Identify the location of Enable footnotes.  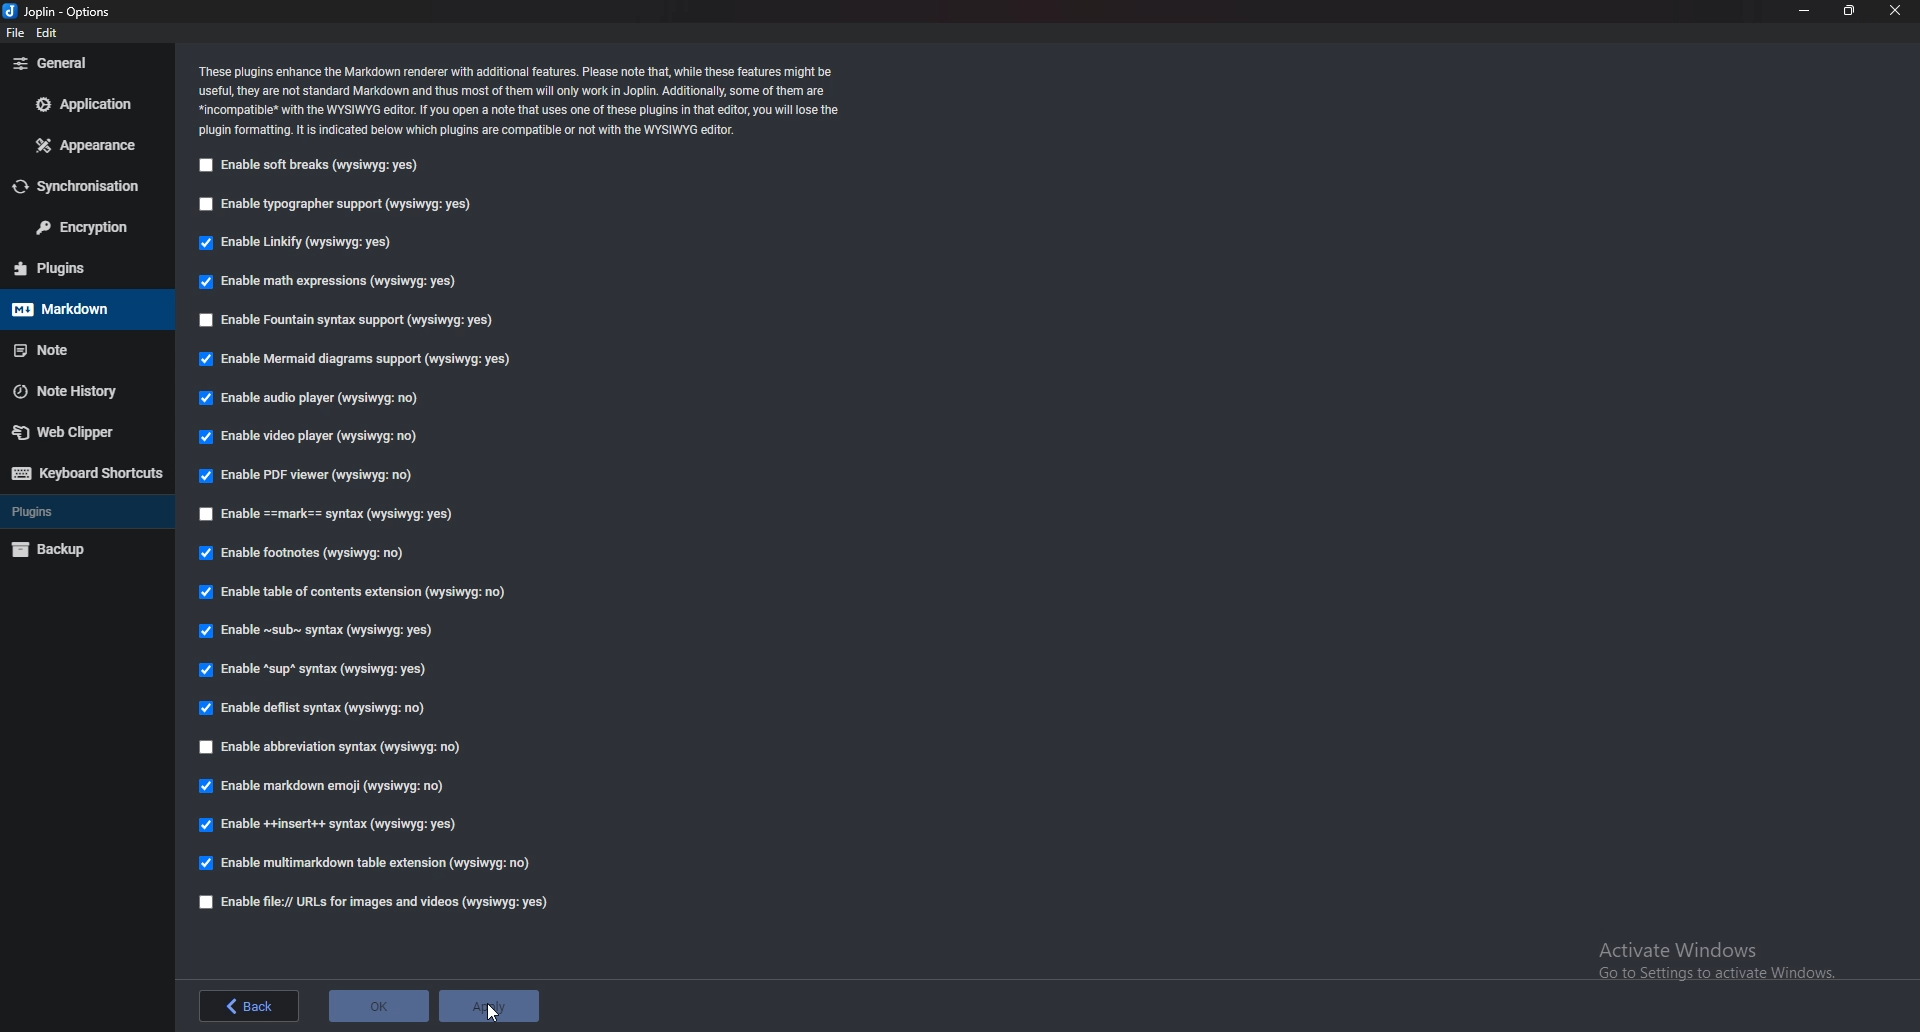
(302, 555).